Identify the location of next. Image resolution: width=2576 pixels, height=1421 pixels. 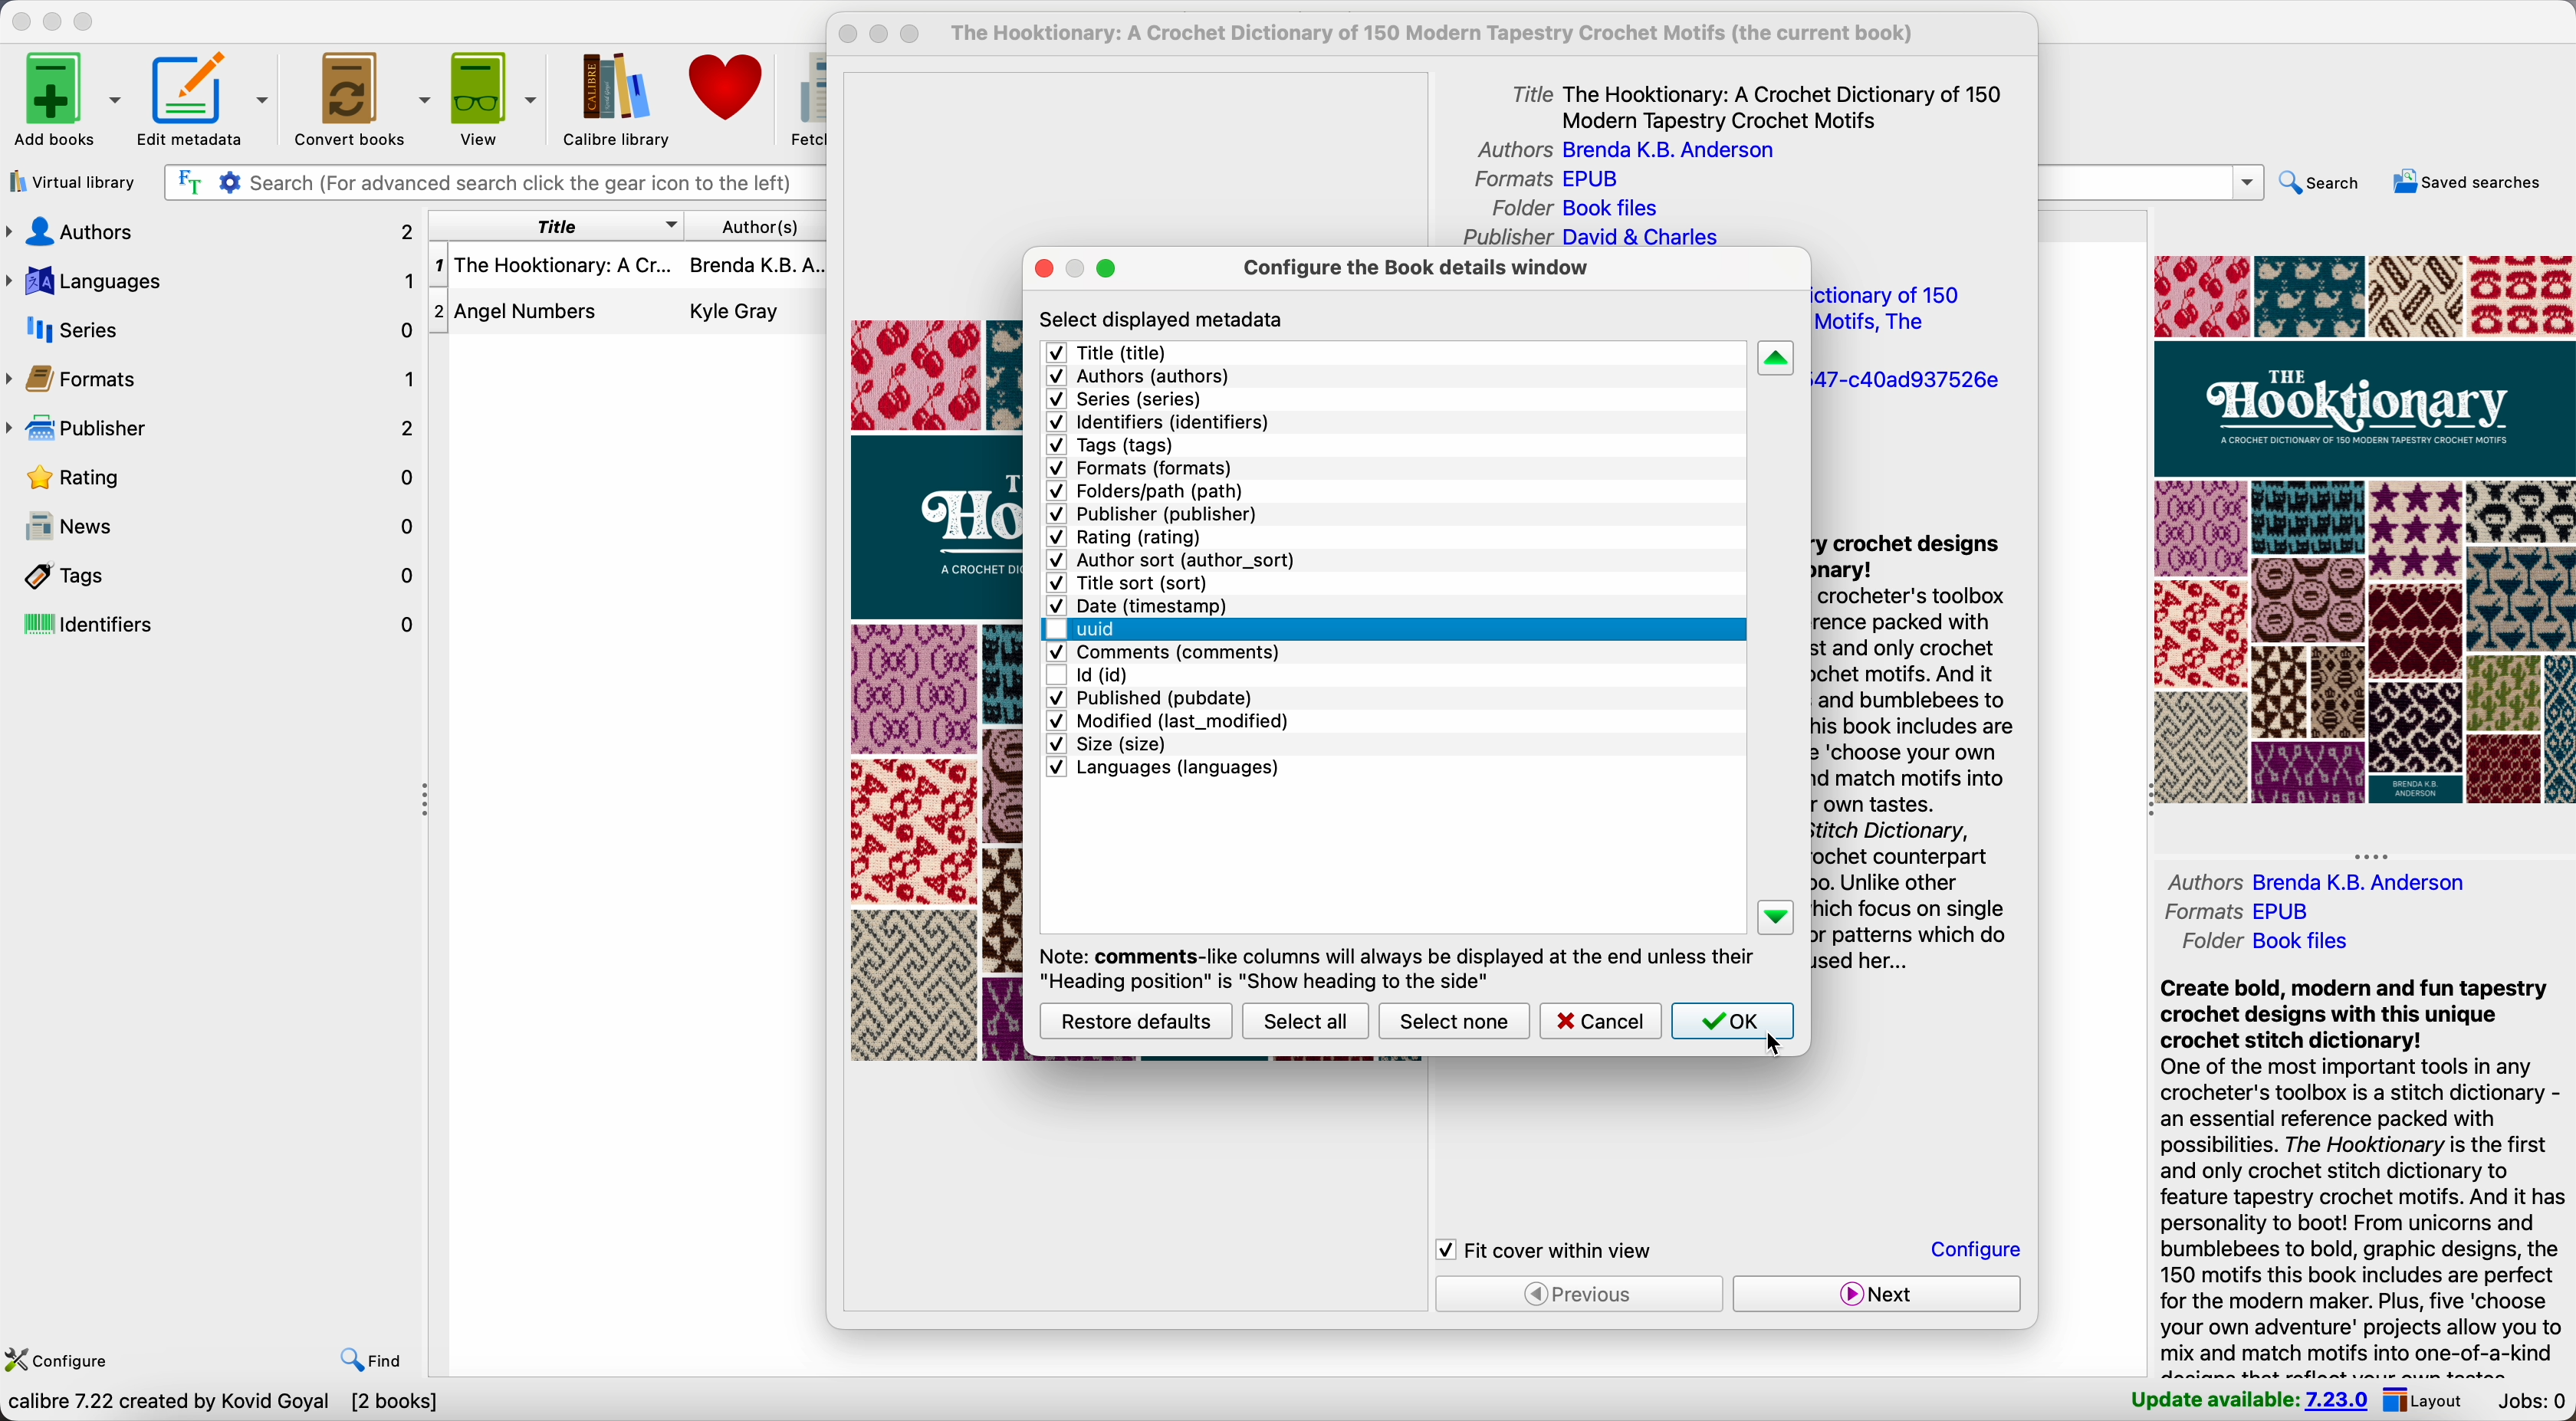
(1874, 1294).